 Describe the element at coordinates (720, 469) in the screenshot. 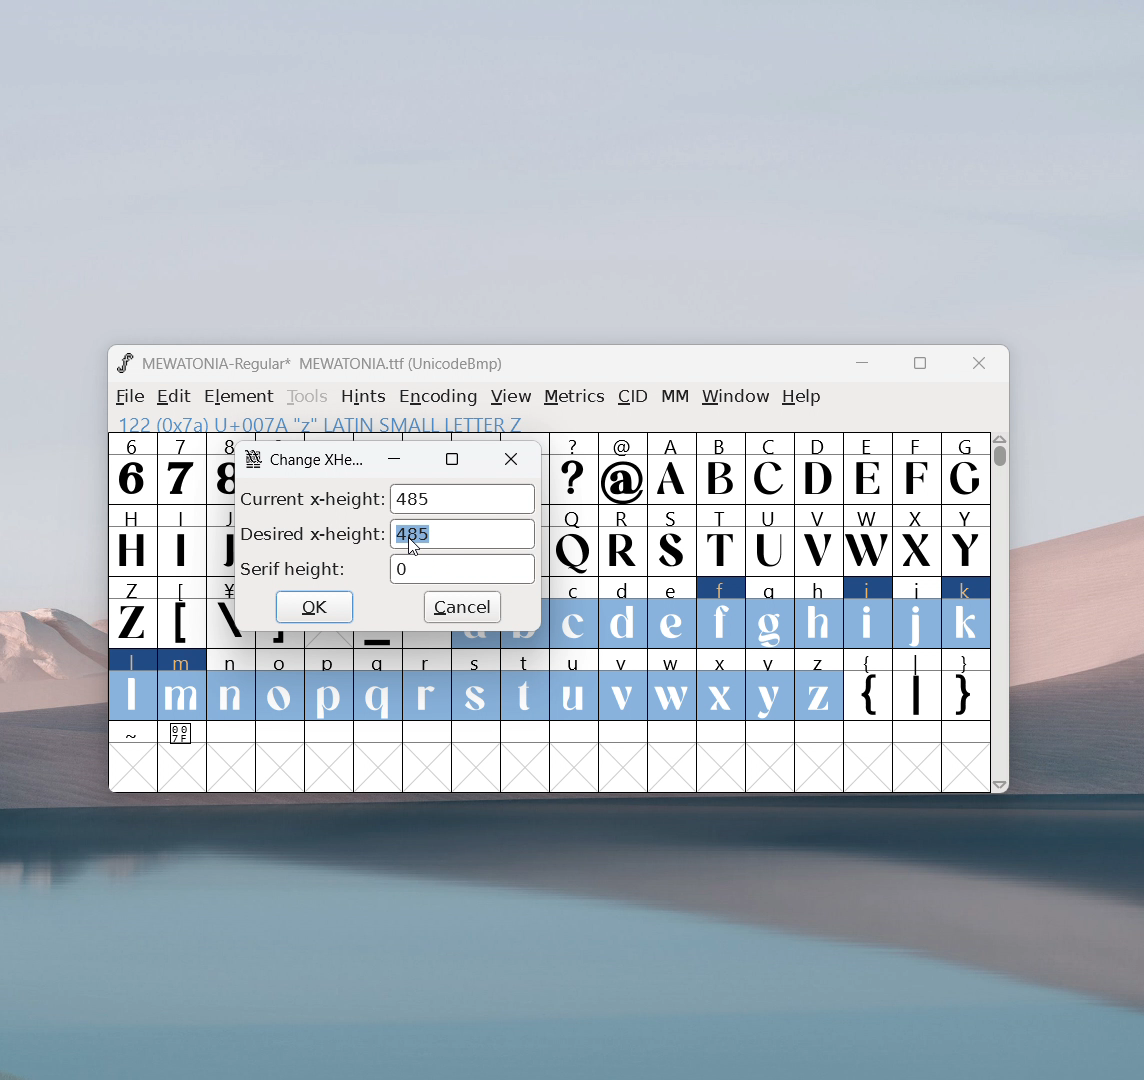

I see `B` at that location.